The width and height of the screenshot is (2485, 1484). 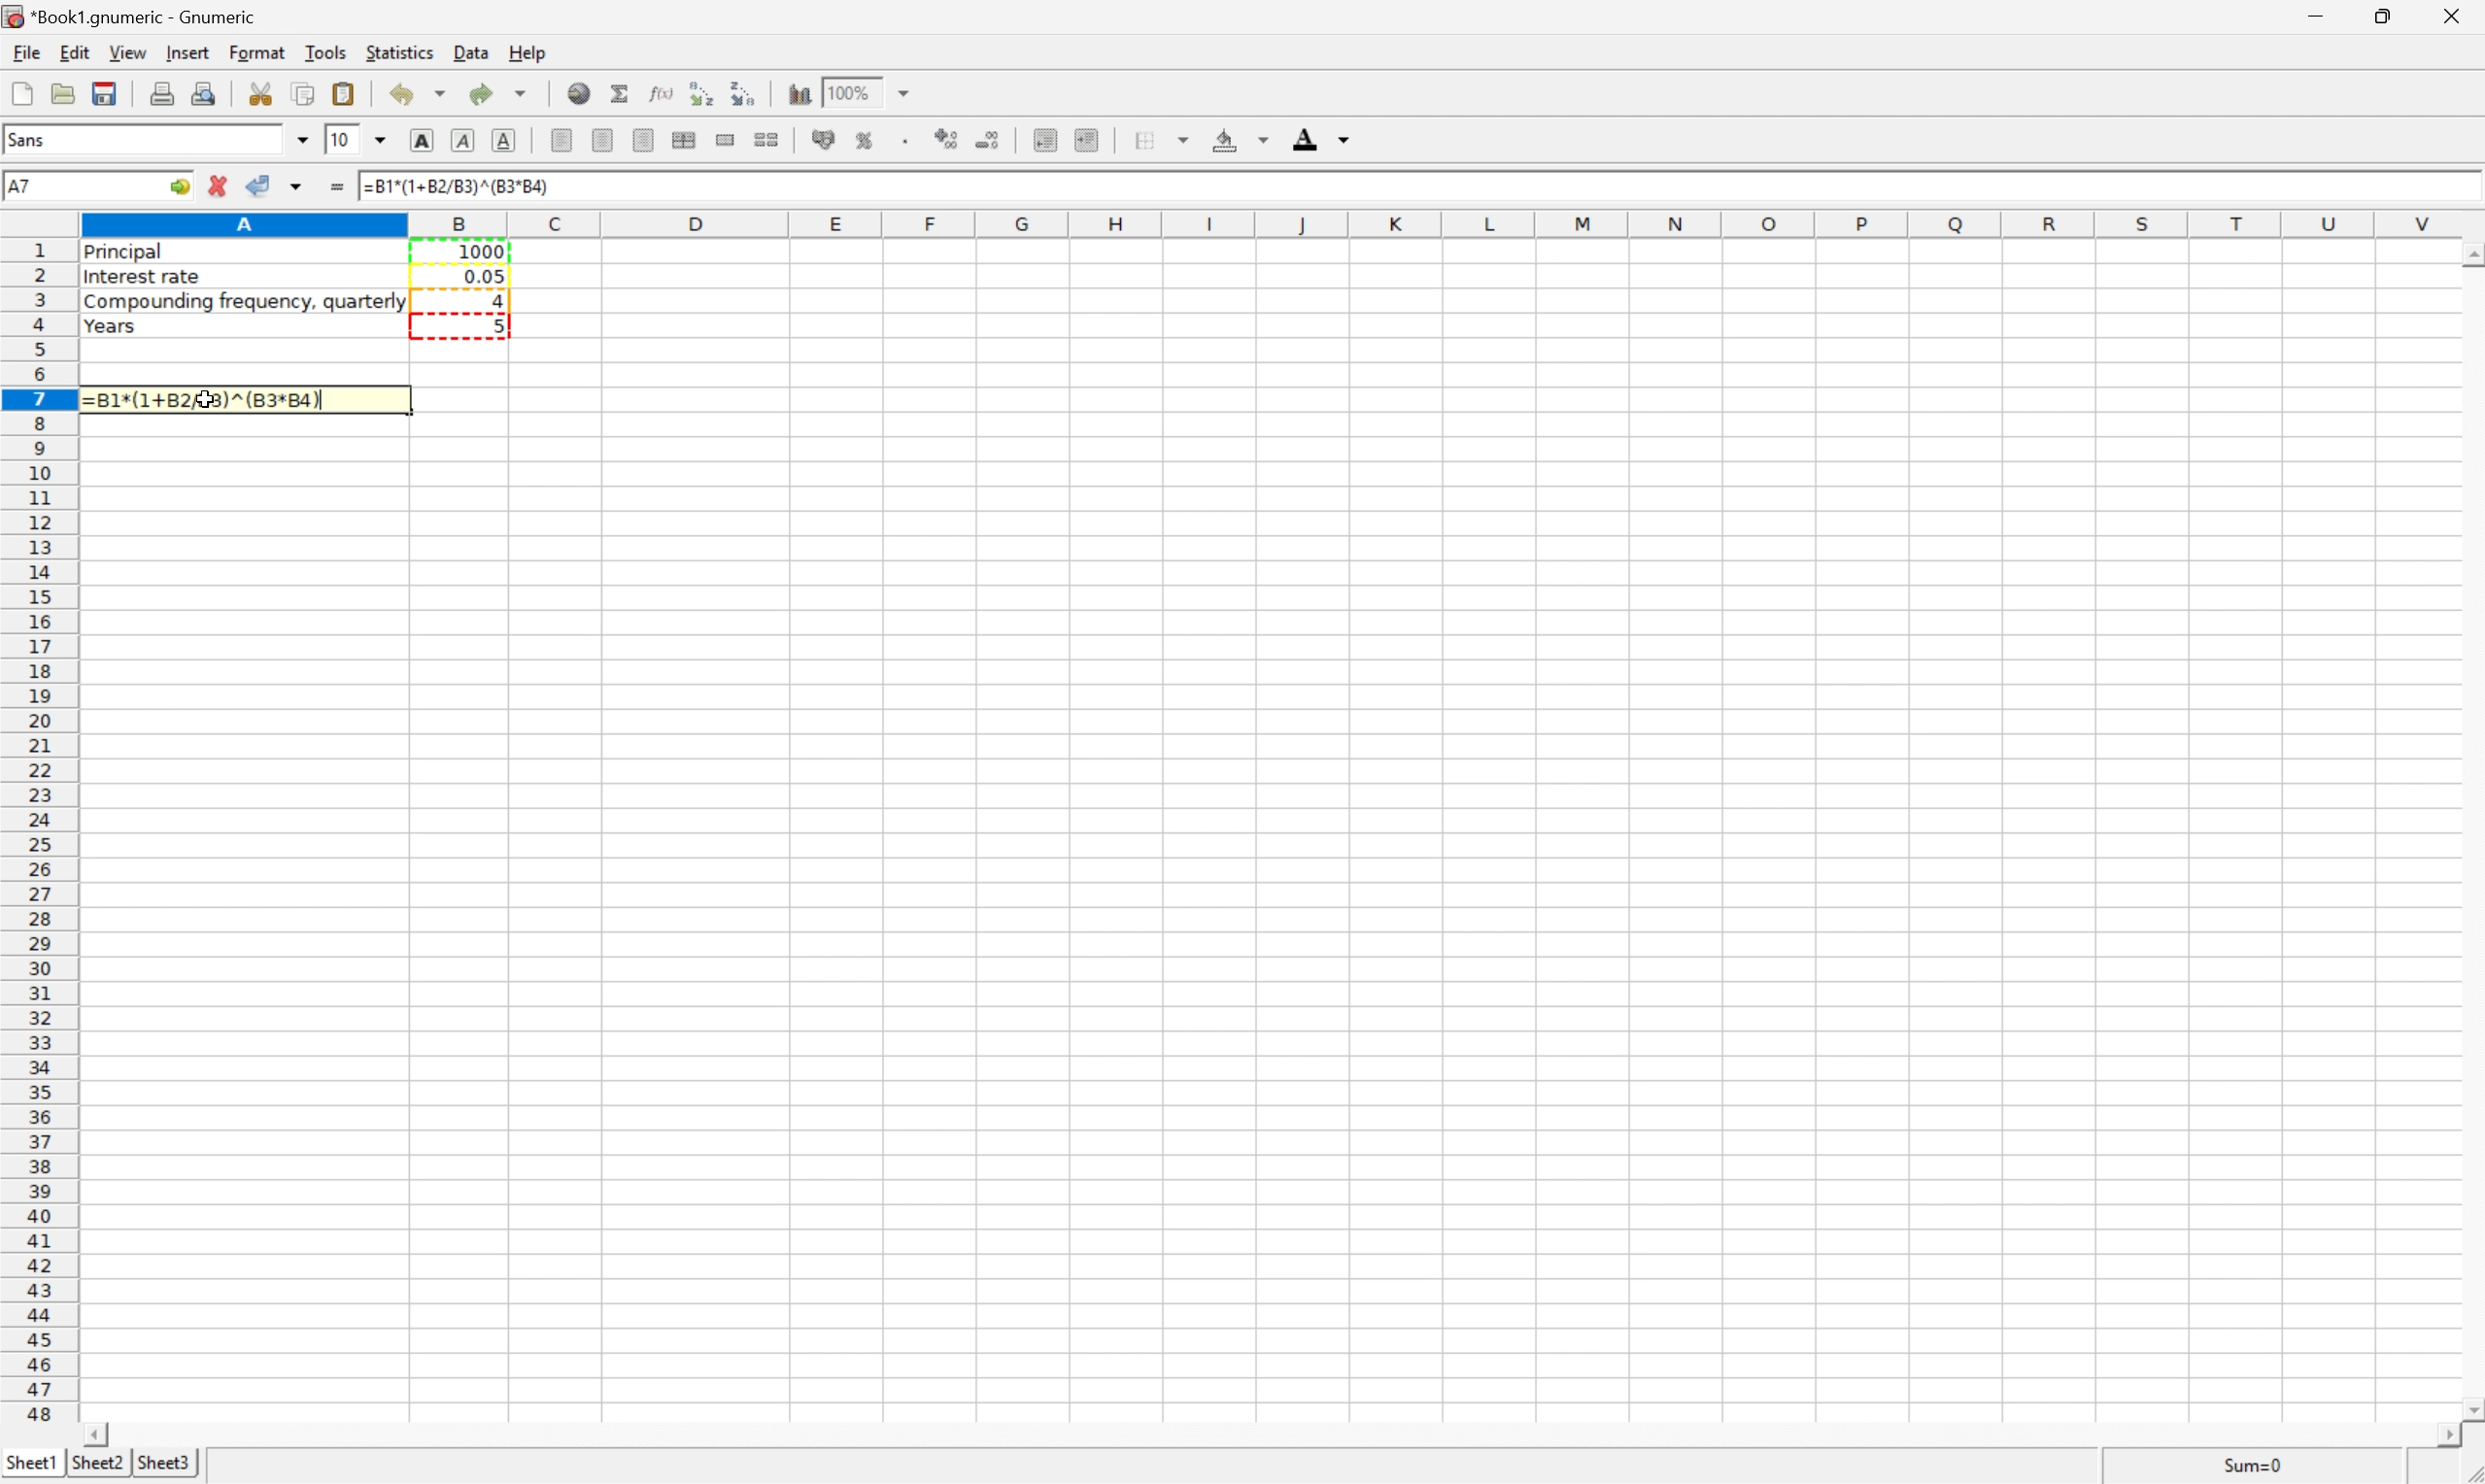 I want to click on decrease indent, so click(x=1045, y=139).